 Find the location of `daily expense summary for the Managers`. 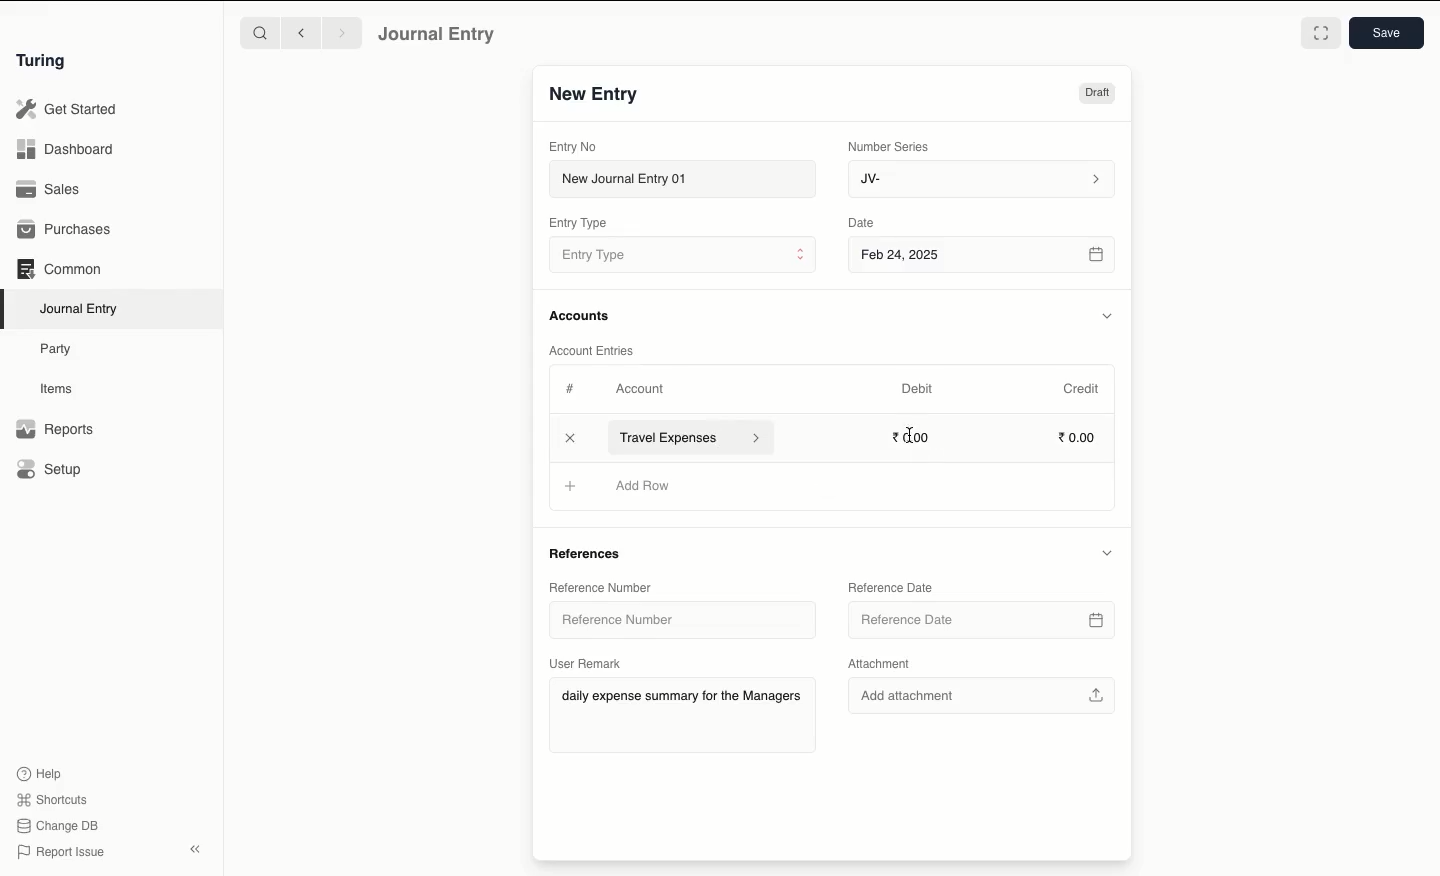

daily expense summary for the Managers is located at coordinates (680, 697).